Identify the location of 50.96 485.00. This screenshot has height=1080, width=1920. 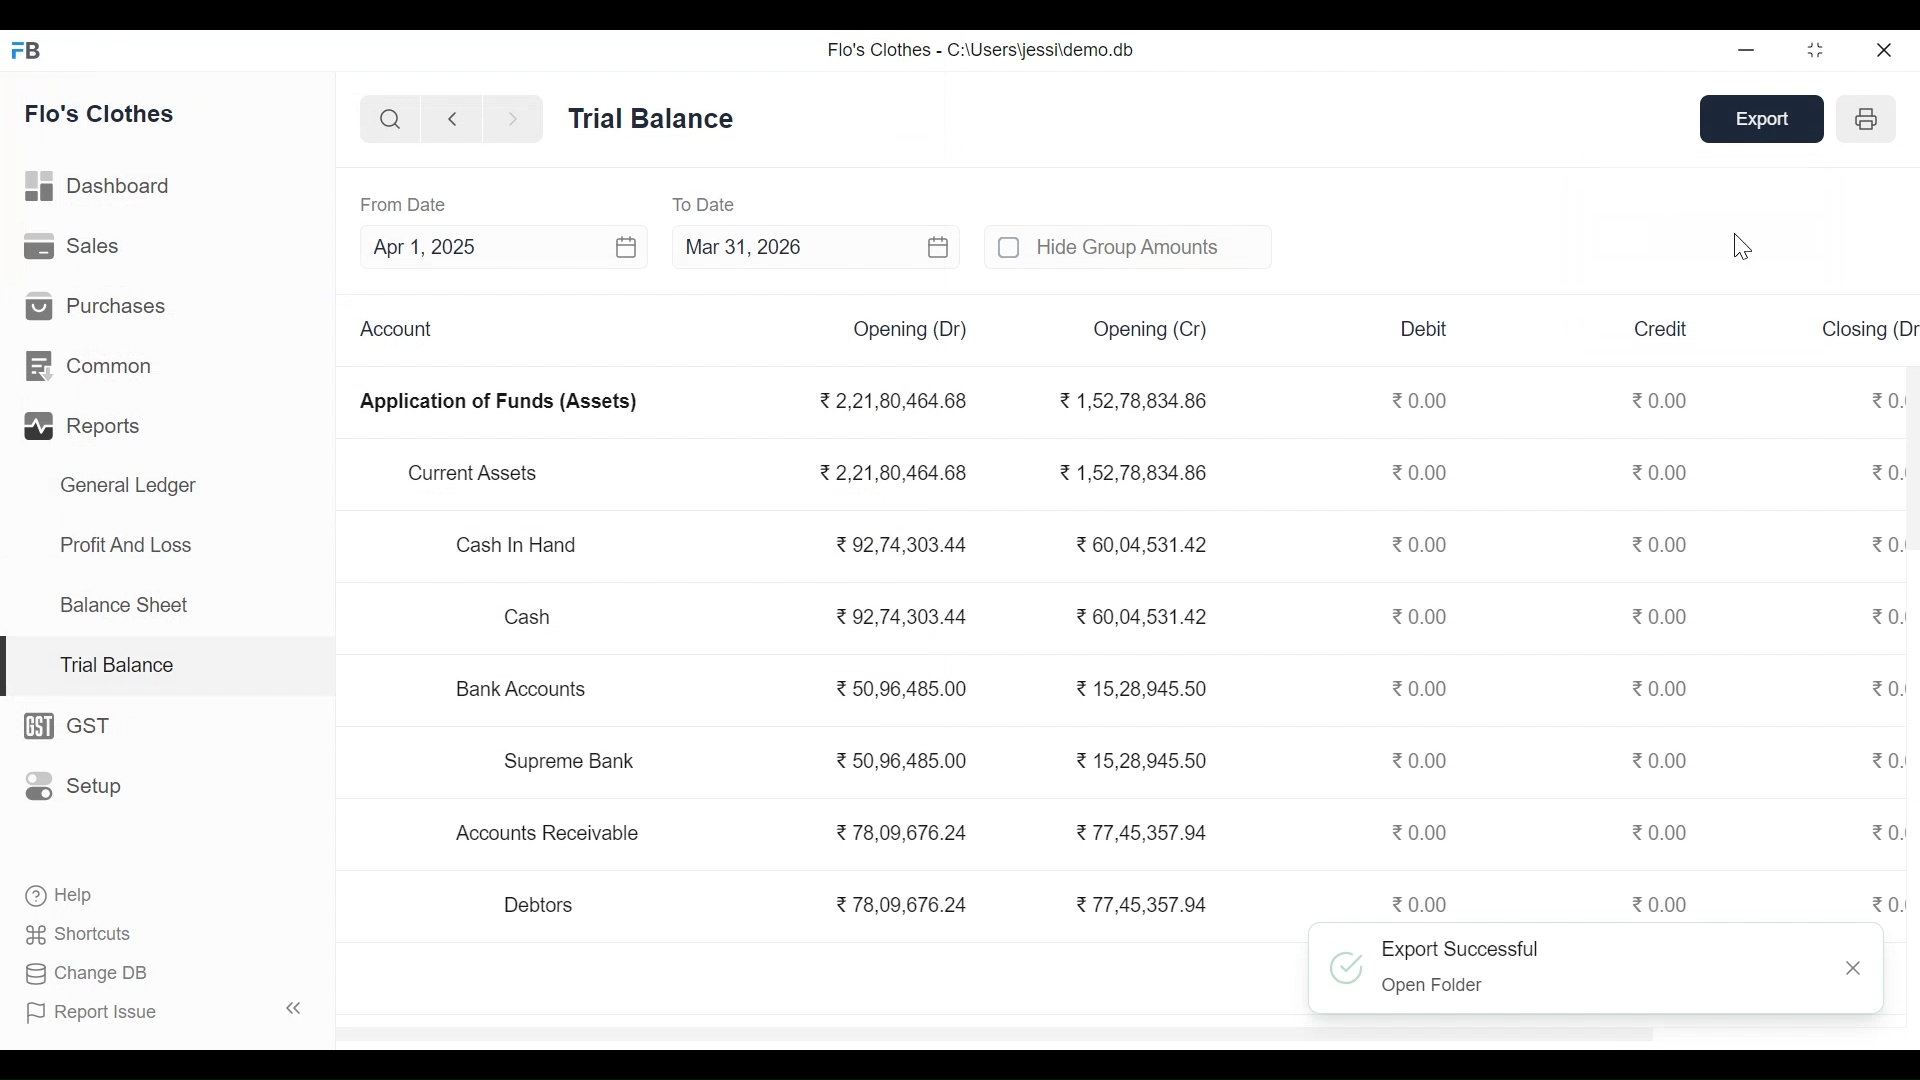
(902, 687).